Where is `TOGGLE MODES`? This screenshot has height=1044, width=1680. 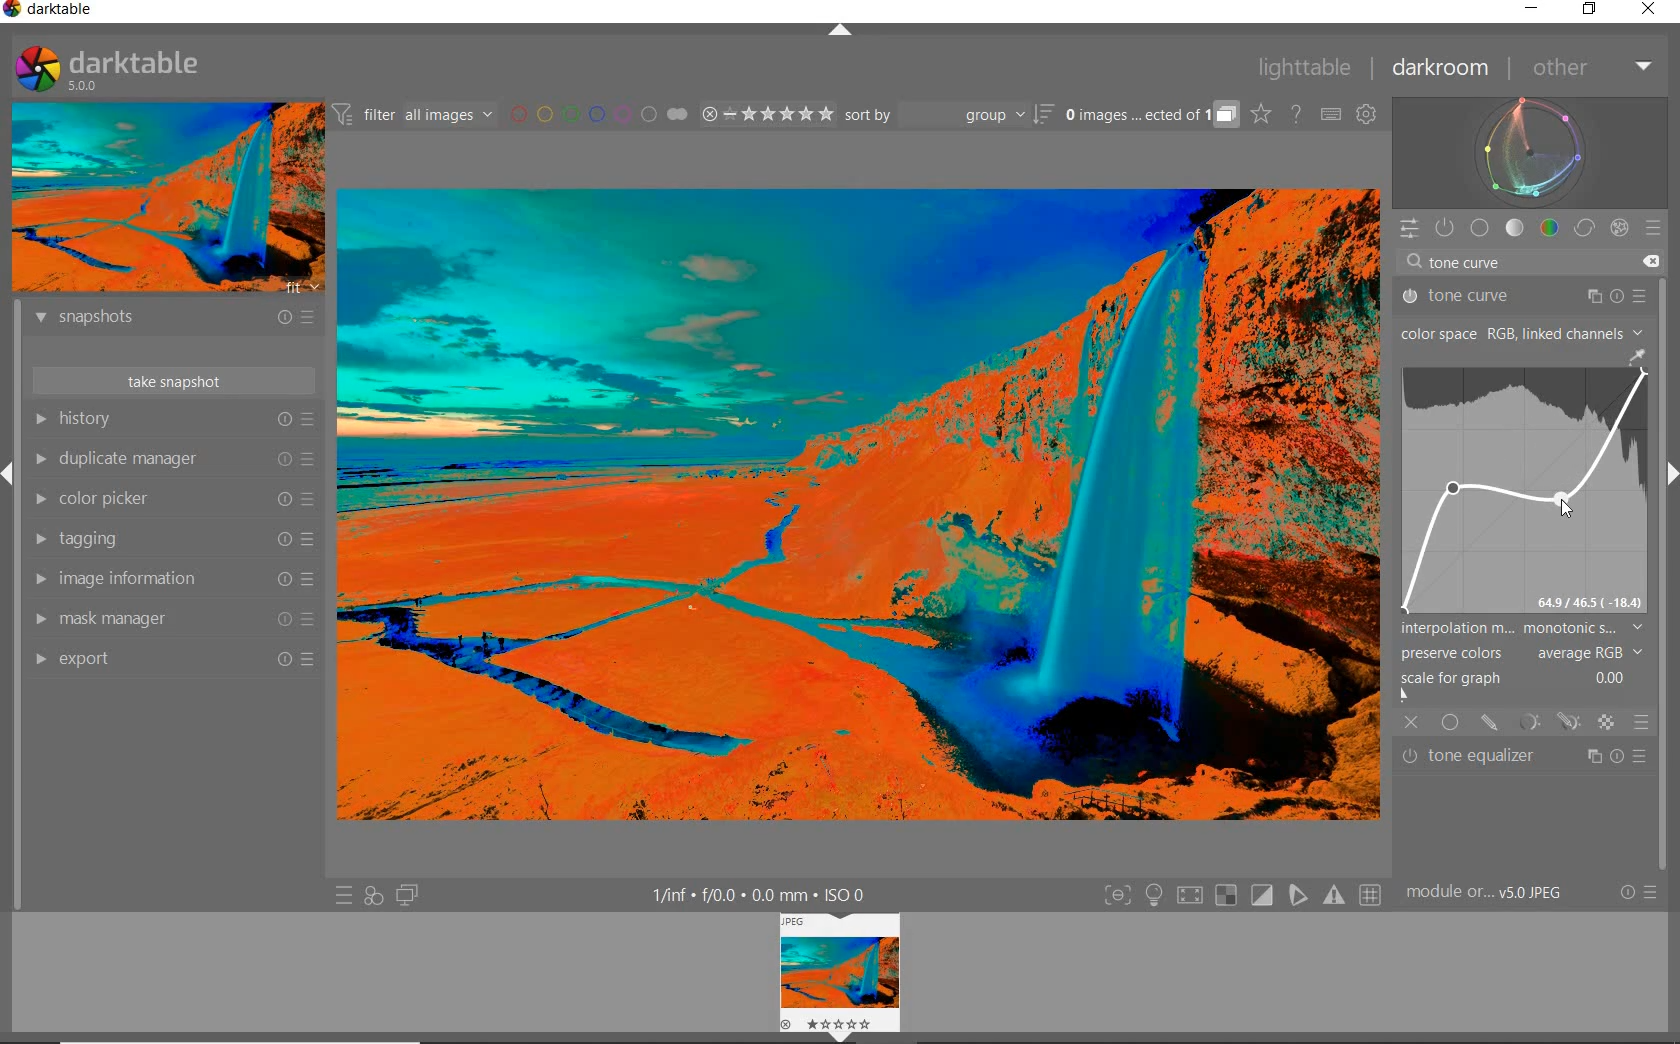 TOGGLE MODES is located at coordinates (1241, 896).